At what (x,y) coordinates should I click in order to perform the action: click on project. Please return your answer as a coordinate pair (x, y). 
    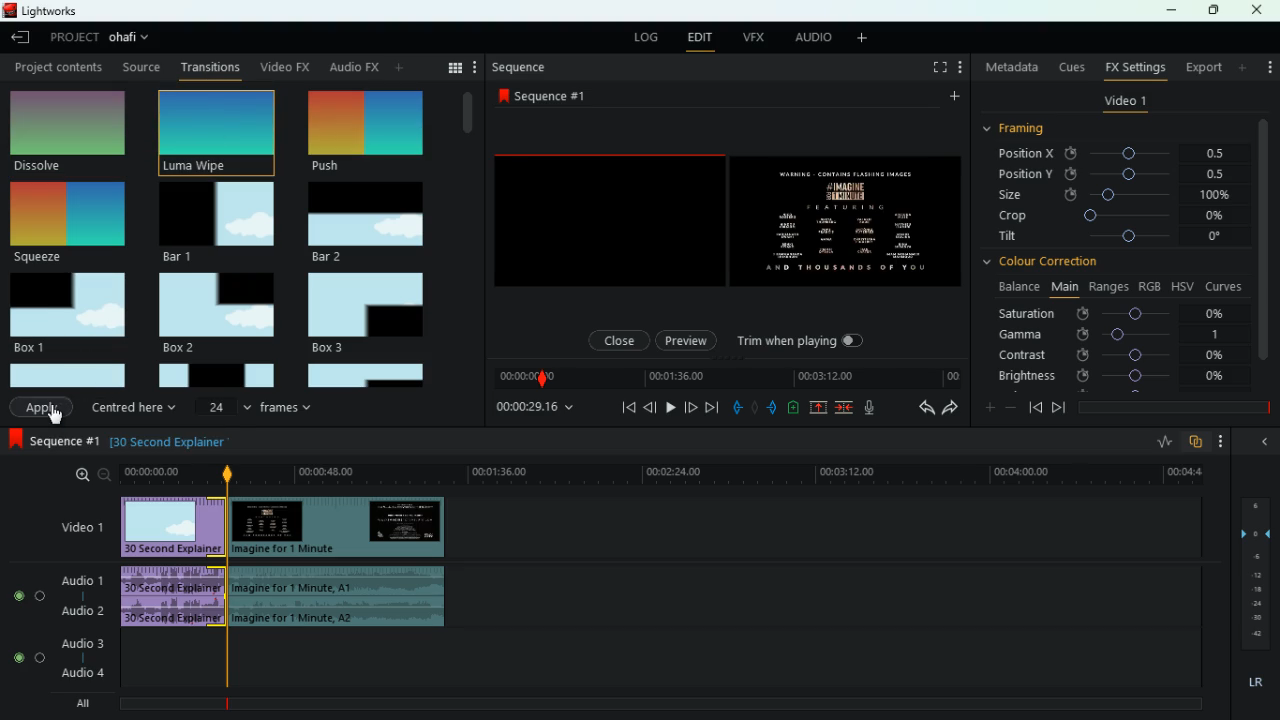
    Looking at the image, I should click on (74, 37).